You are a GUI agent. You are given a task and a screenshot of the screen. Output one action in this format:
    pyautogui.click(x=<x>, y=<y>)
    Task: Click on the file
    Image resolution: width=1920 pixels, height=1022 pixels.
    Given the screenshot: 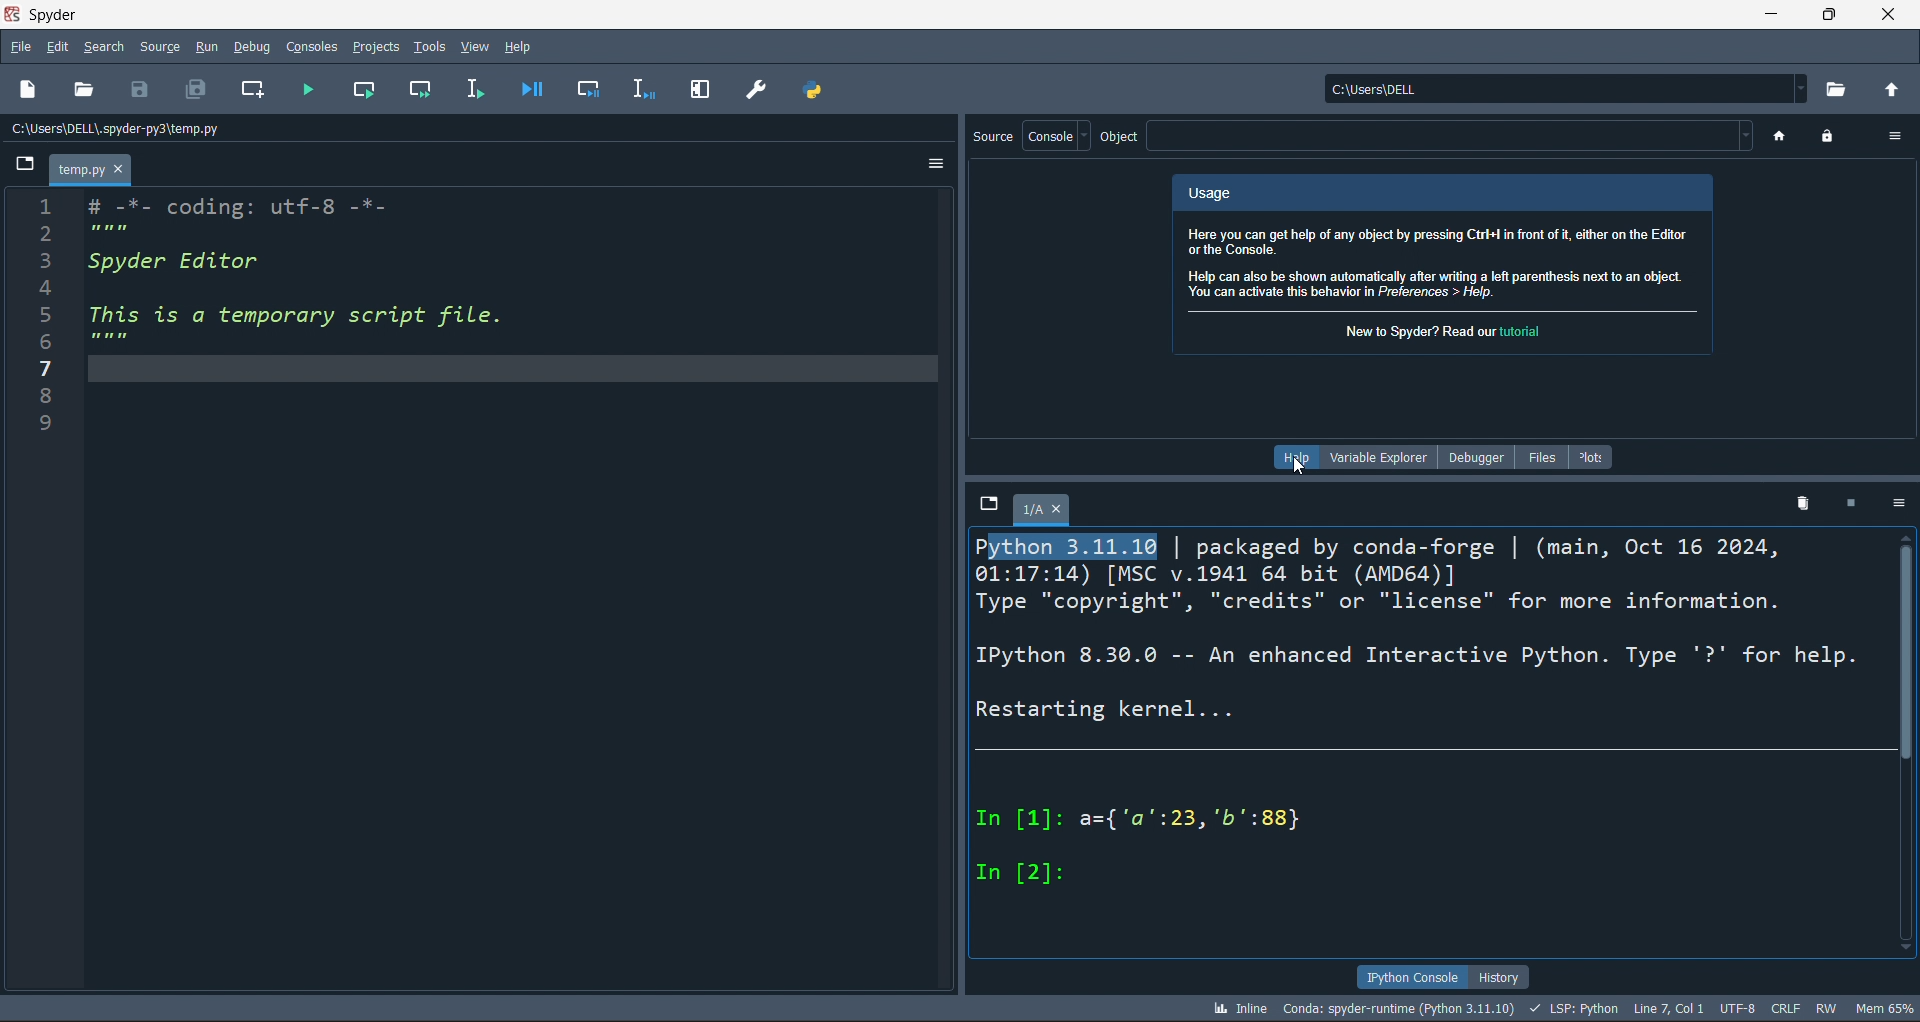 What is the action you would take?
    pyautogui.click(x=19, y=45)
    